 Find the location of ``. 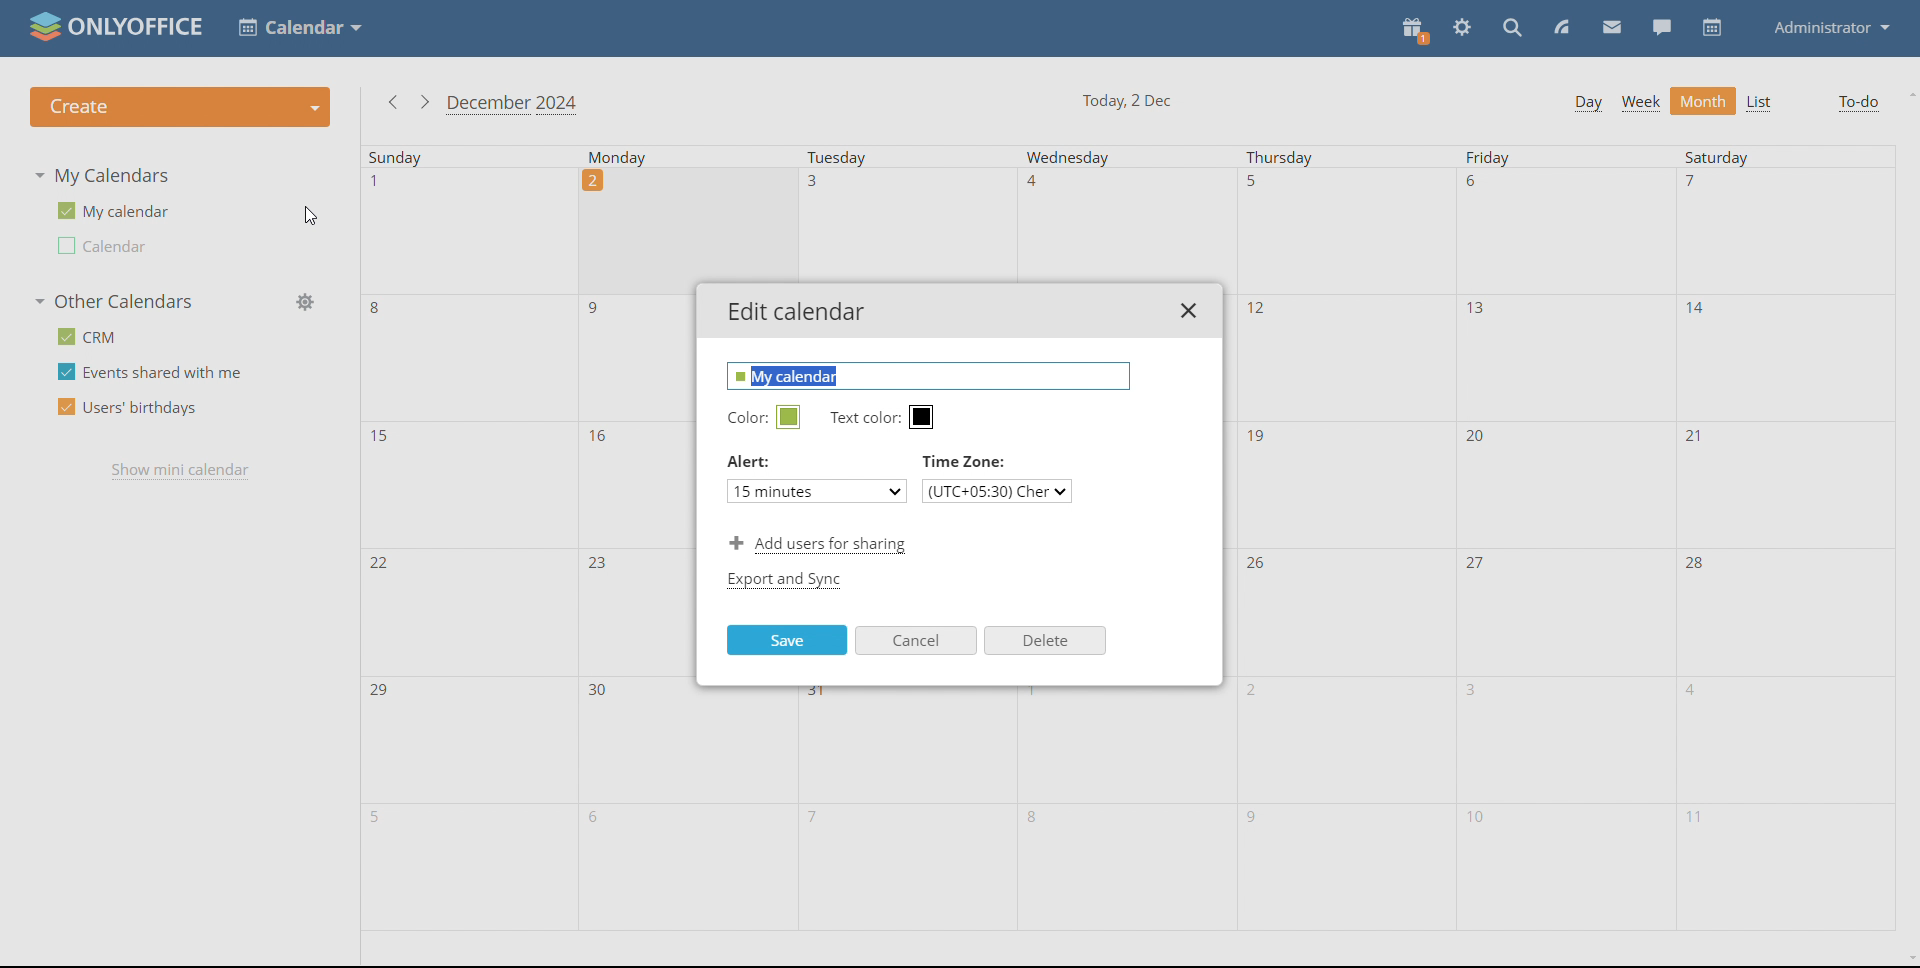

 is located at coordinates (689, 225).